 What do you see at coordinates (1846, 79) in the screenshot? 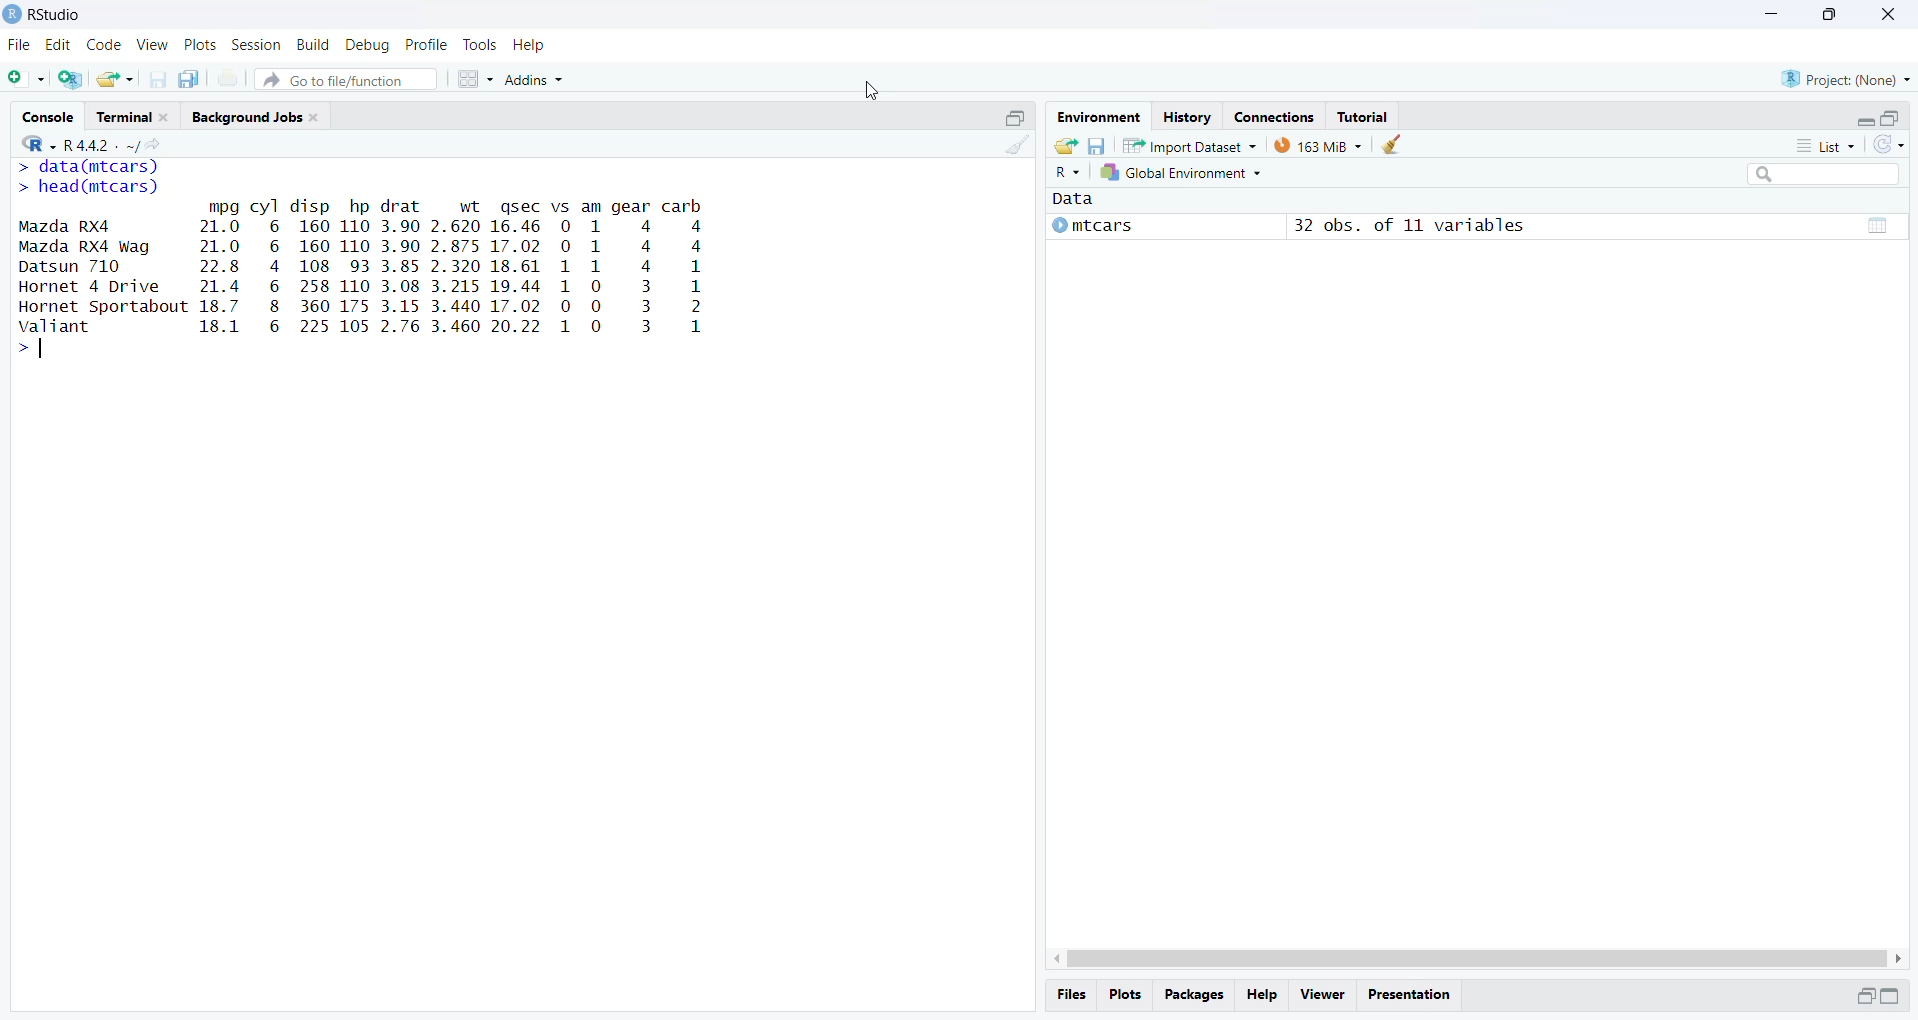
I see `Project: (None)` at bounding box center [1846, 79].